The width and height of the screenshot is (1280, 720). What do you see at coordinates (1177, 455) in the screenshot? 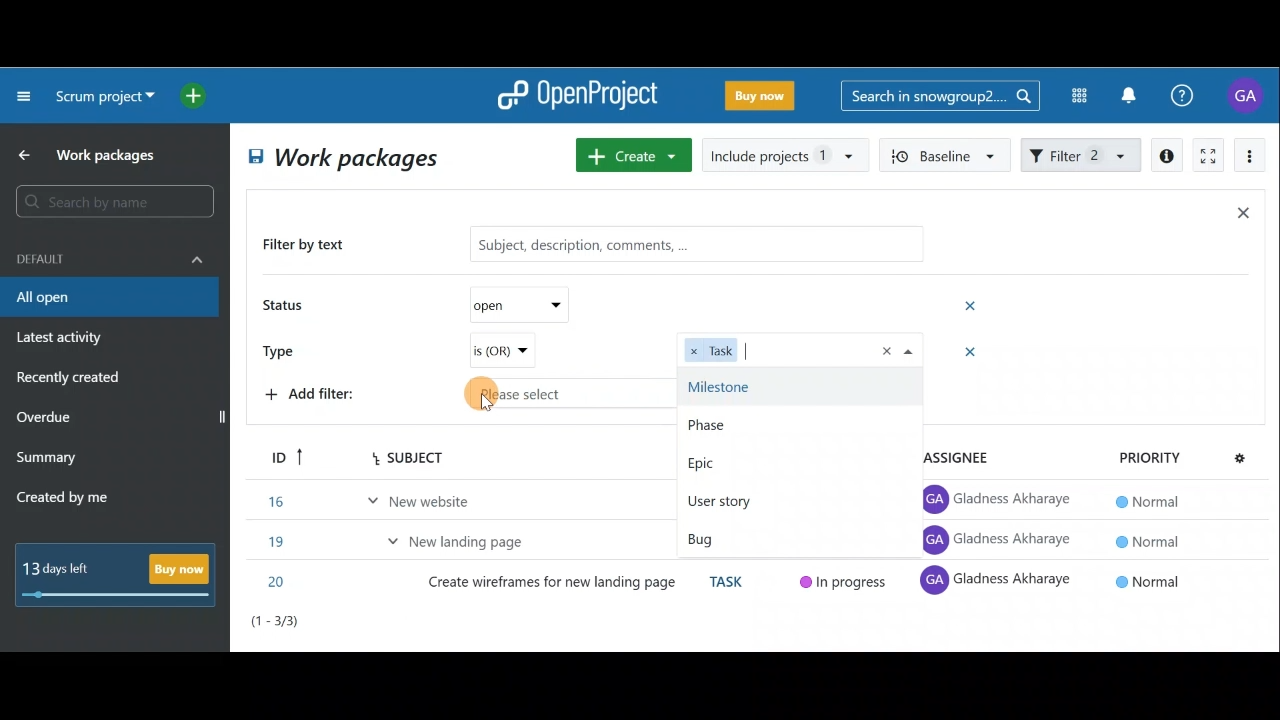
I see `Priority` at bounding box center [1177, 455].